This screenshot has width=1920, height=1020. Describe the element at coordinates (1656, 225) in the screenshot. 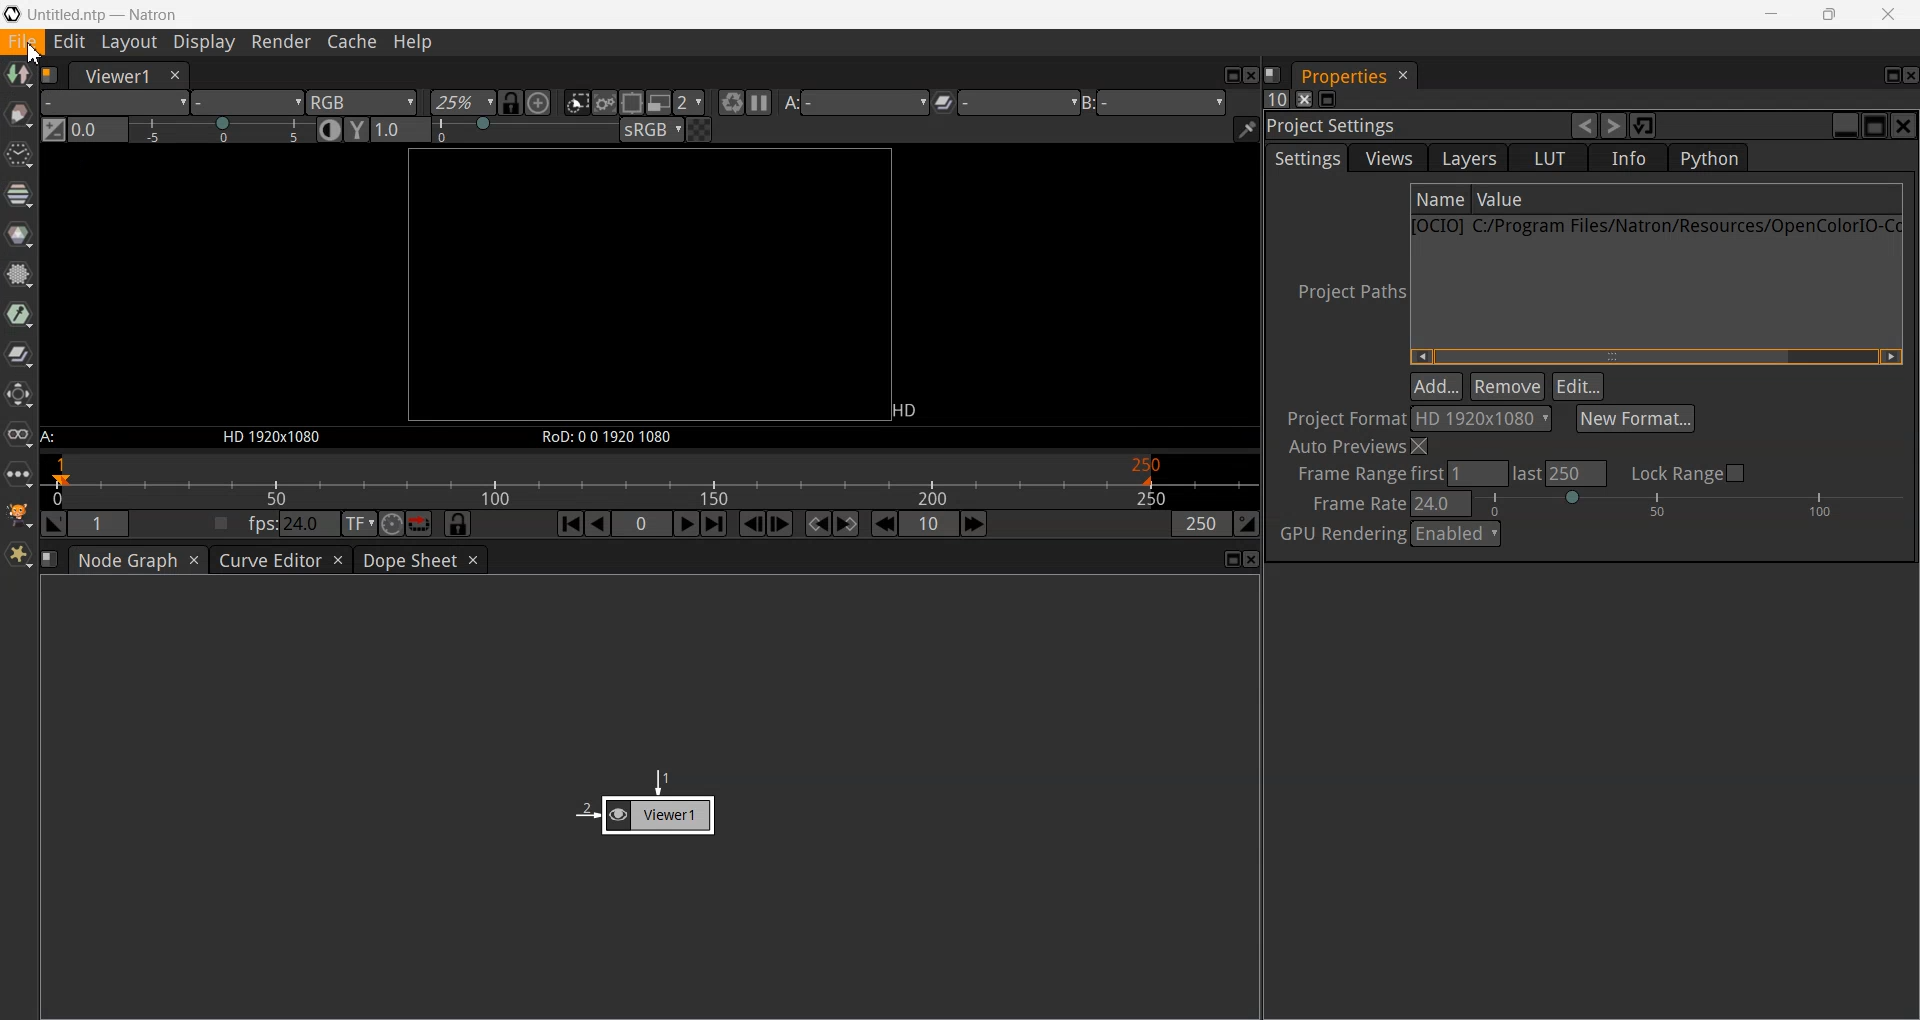

I see `File name with path address` at that location.